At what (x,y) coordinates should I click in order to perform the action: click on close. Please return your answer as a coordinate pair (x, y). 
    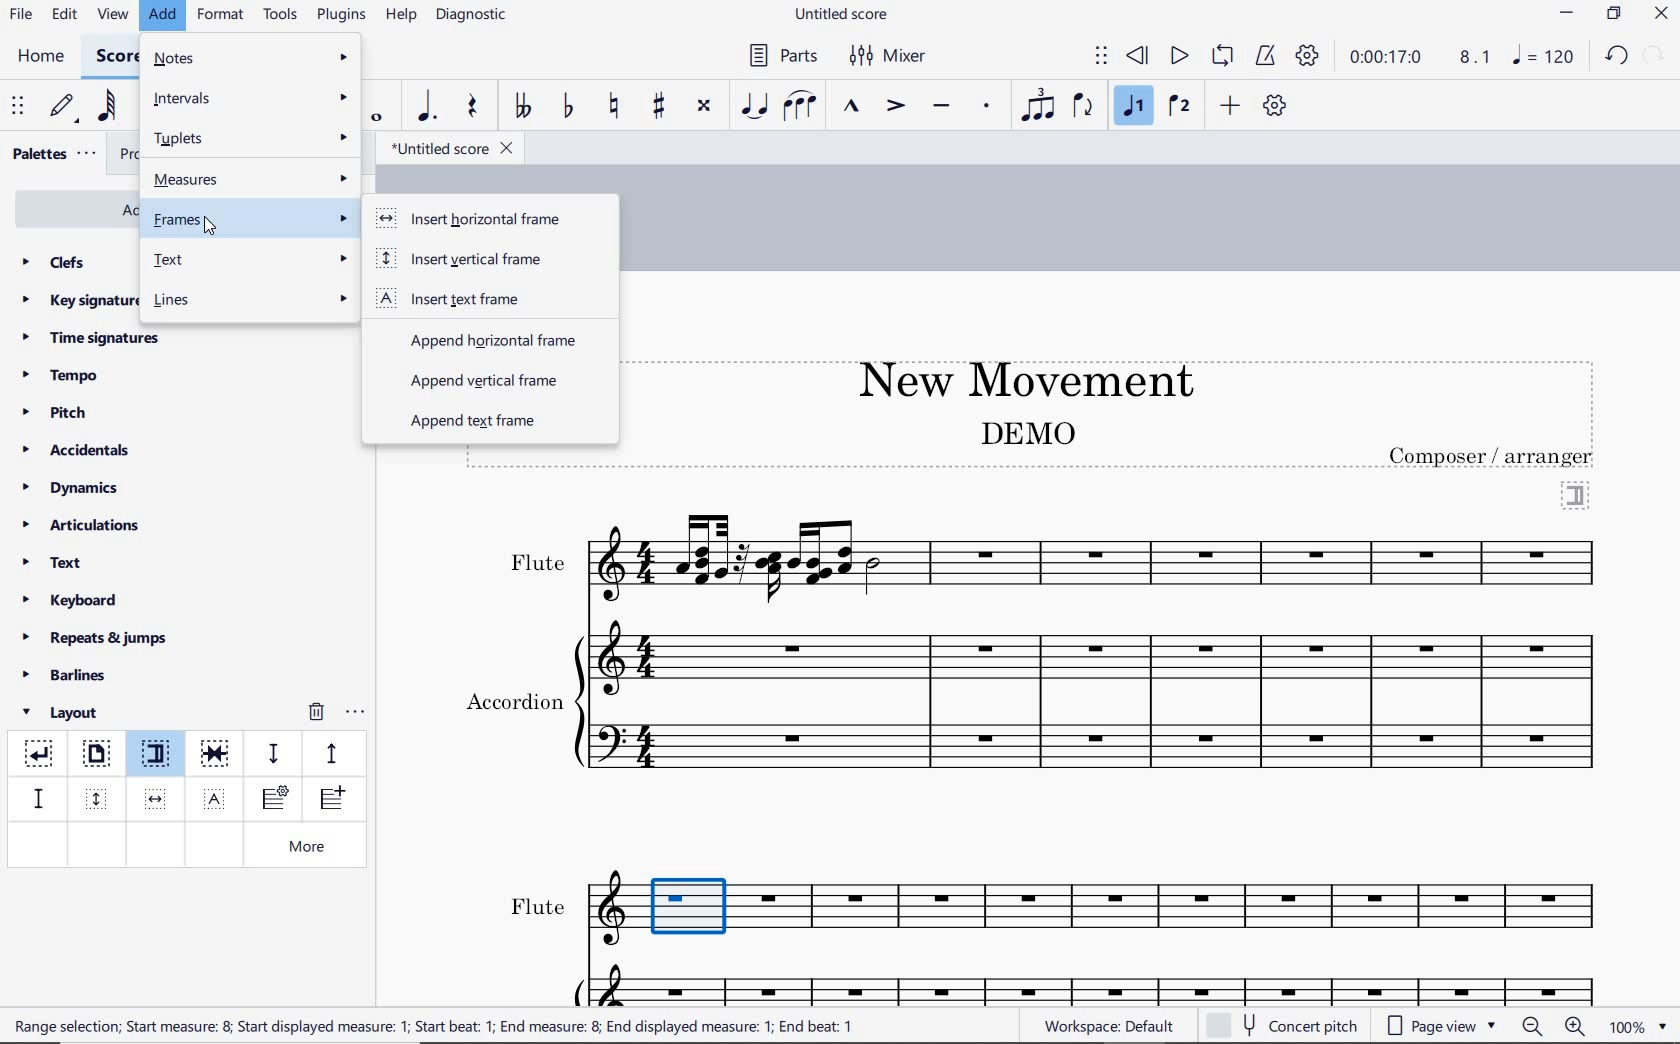
    Looking at the image, I should click on (1661, 16).